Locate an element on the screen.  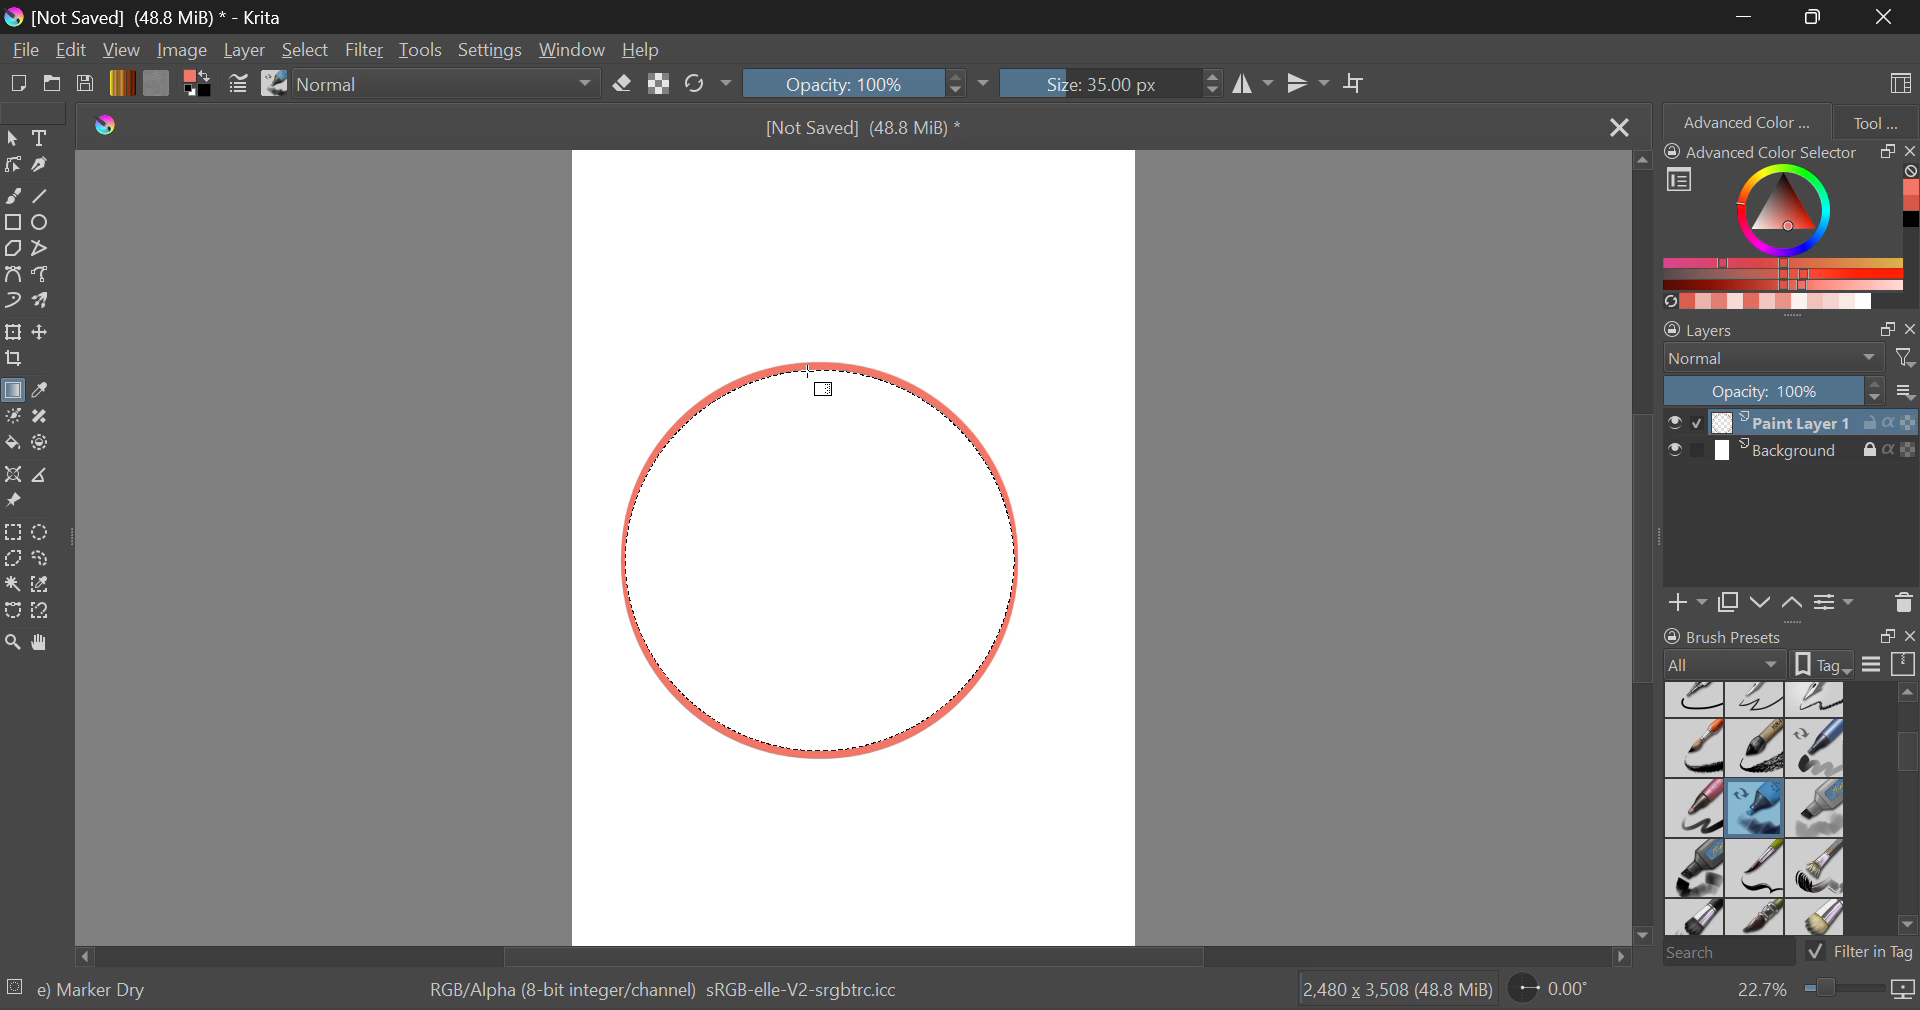
Paint Layer 1 is located at coordinates (1792, 421).